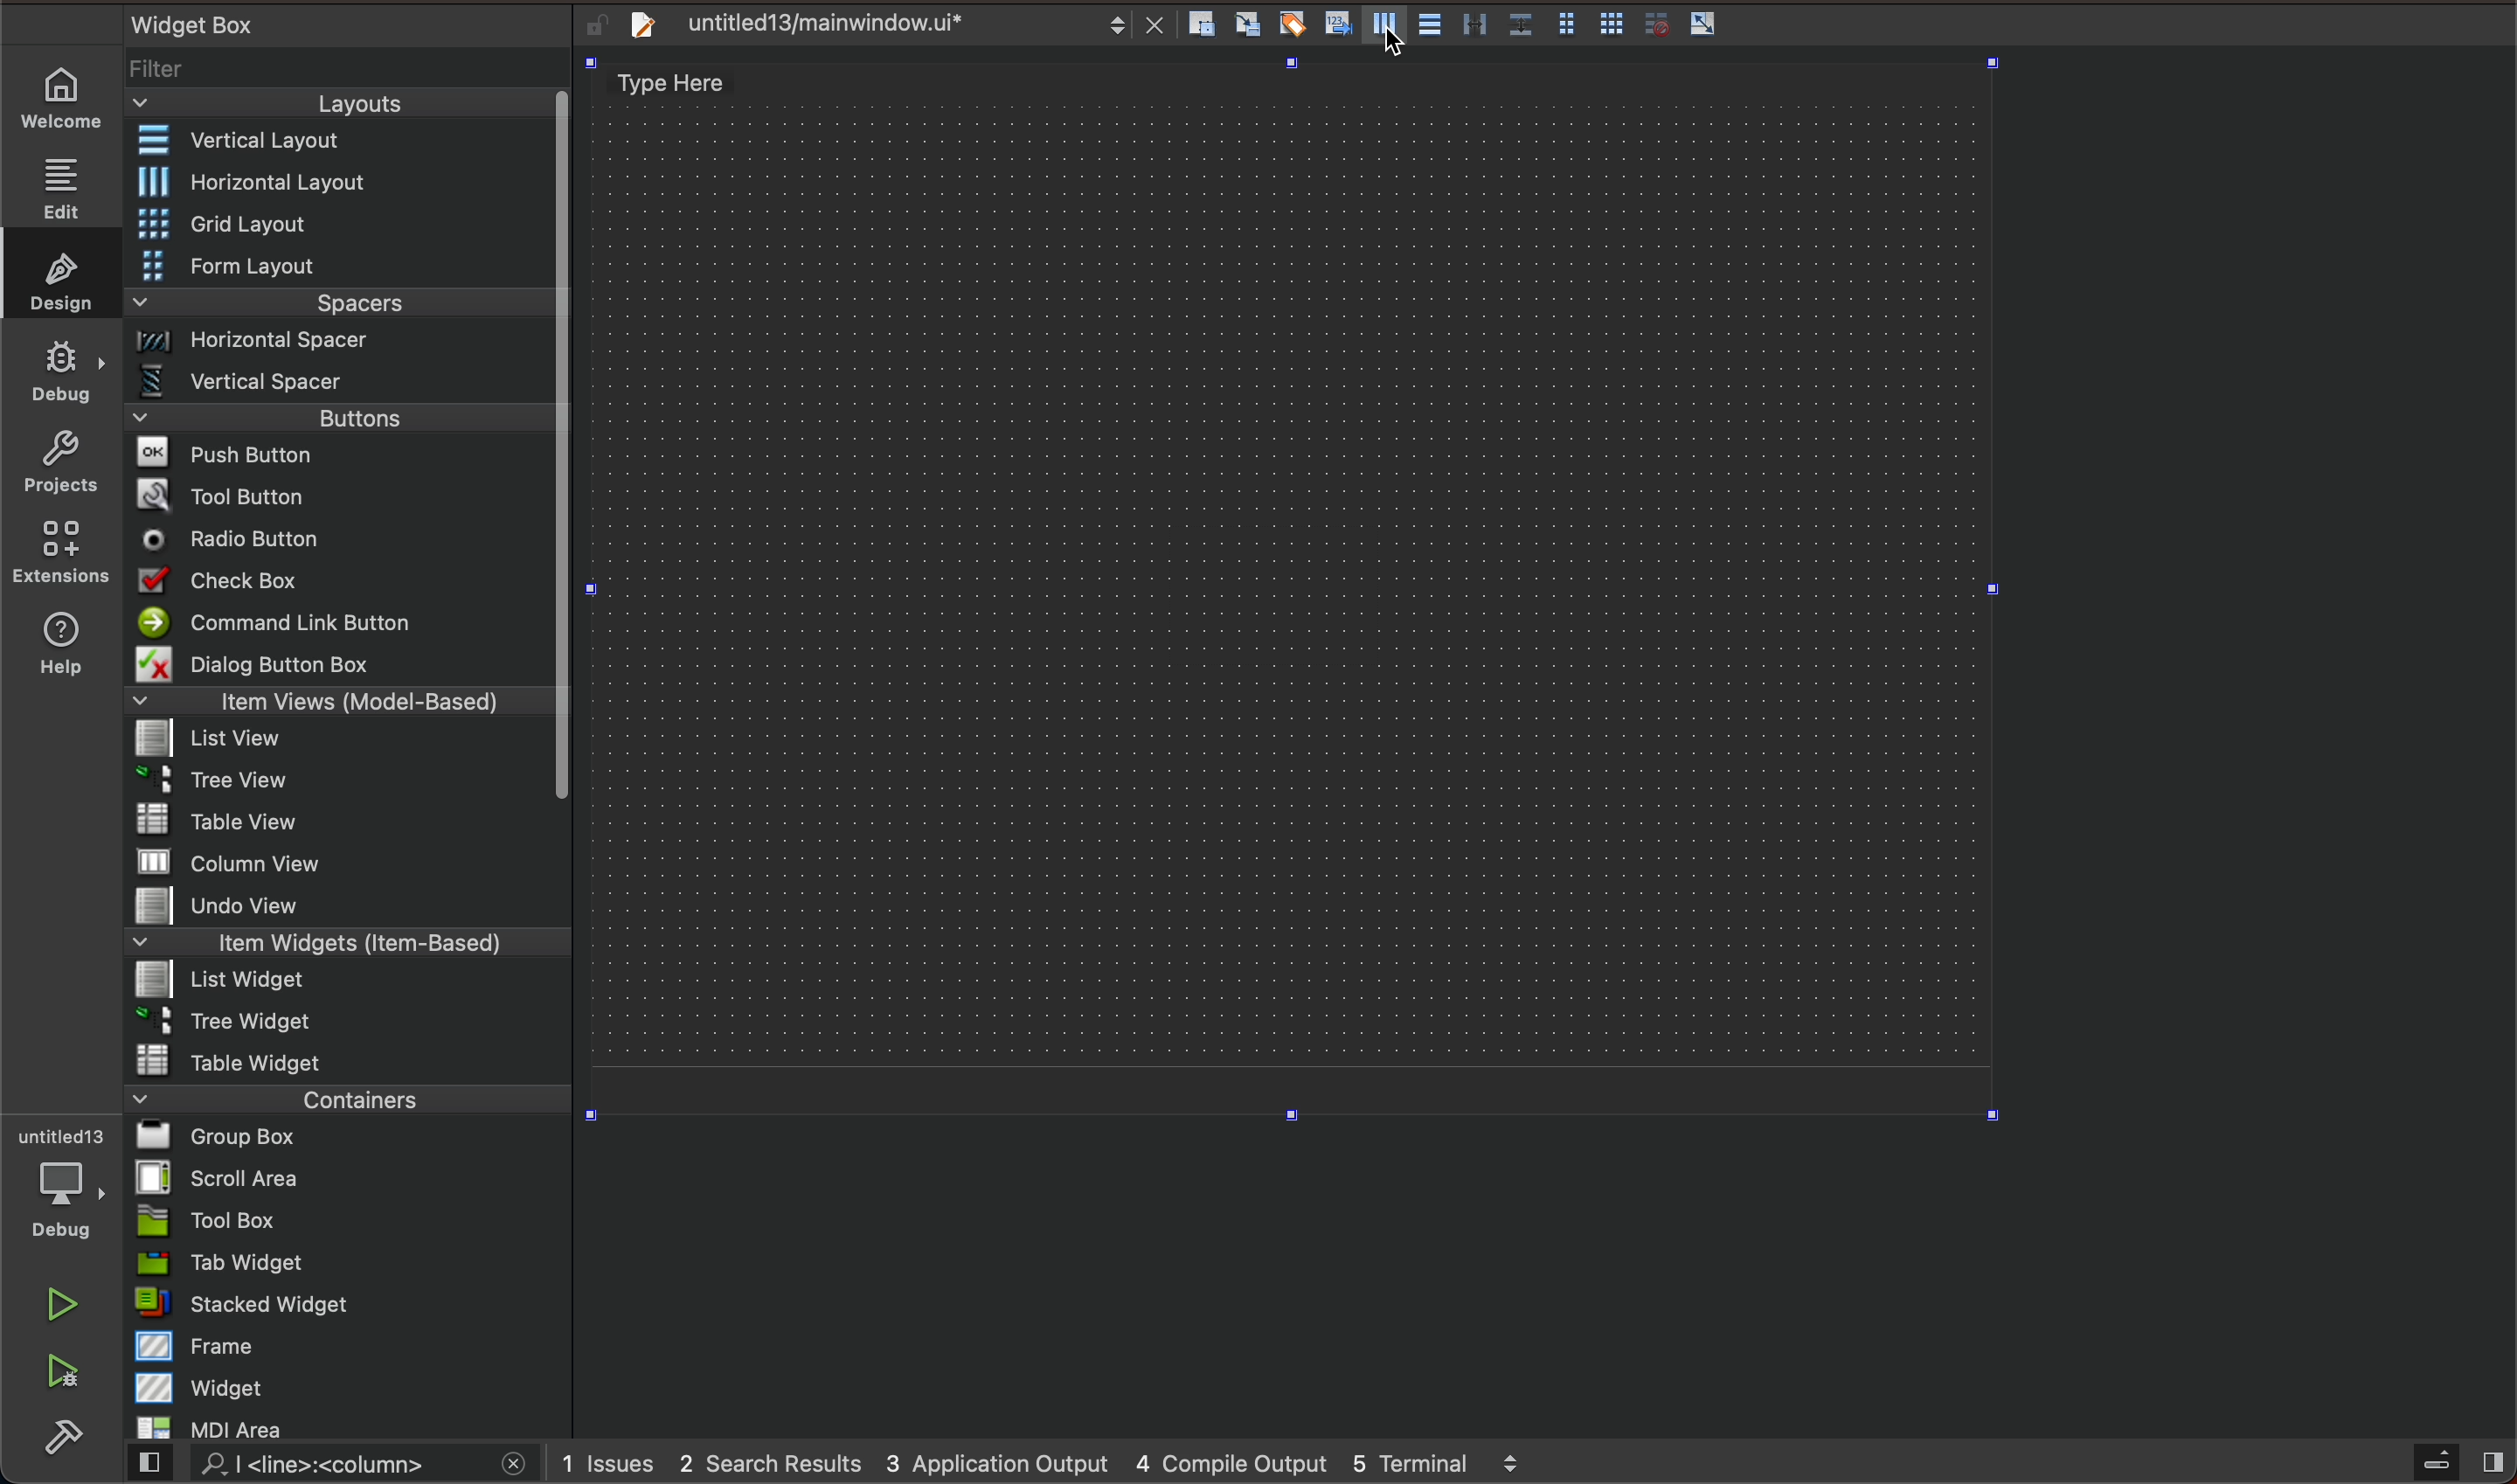 The image size is (2517, 1484). Describe the element at coordinates (347, 1097) in the screenshot. I see `containers` at that location.